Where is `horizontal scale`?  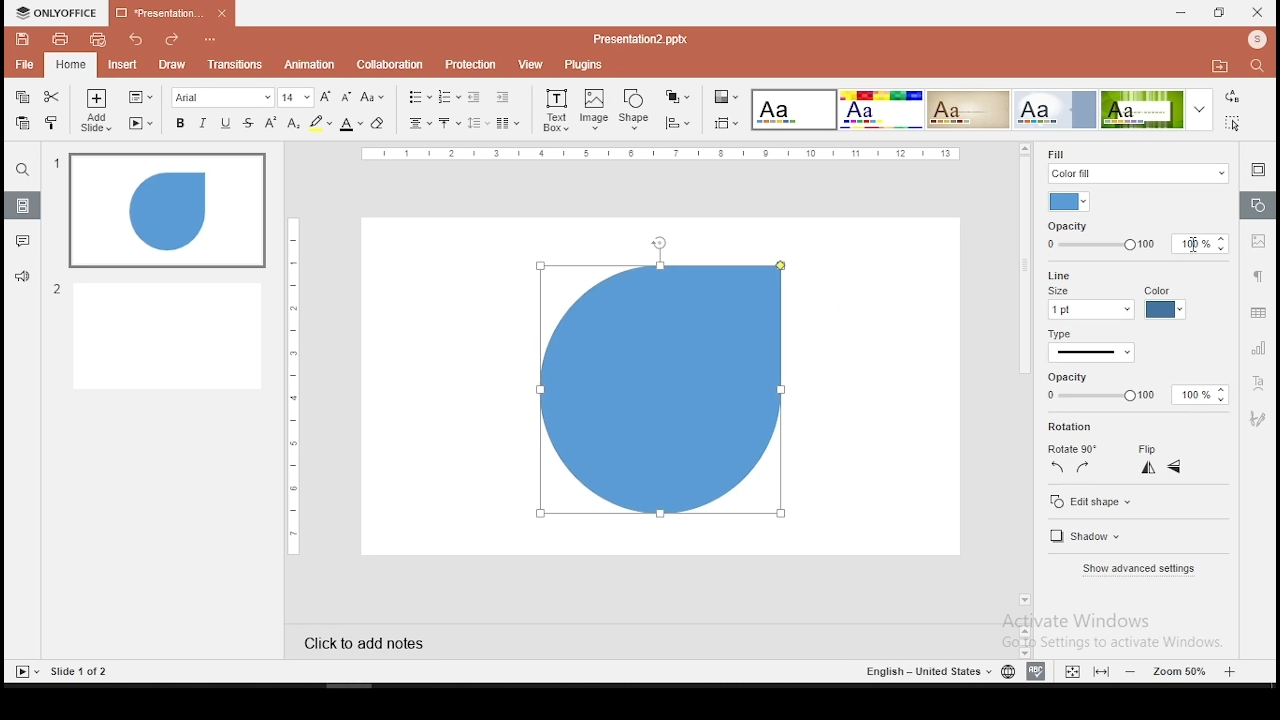 horizontal scale is located at coordinates (290, 385).